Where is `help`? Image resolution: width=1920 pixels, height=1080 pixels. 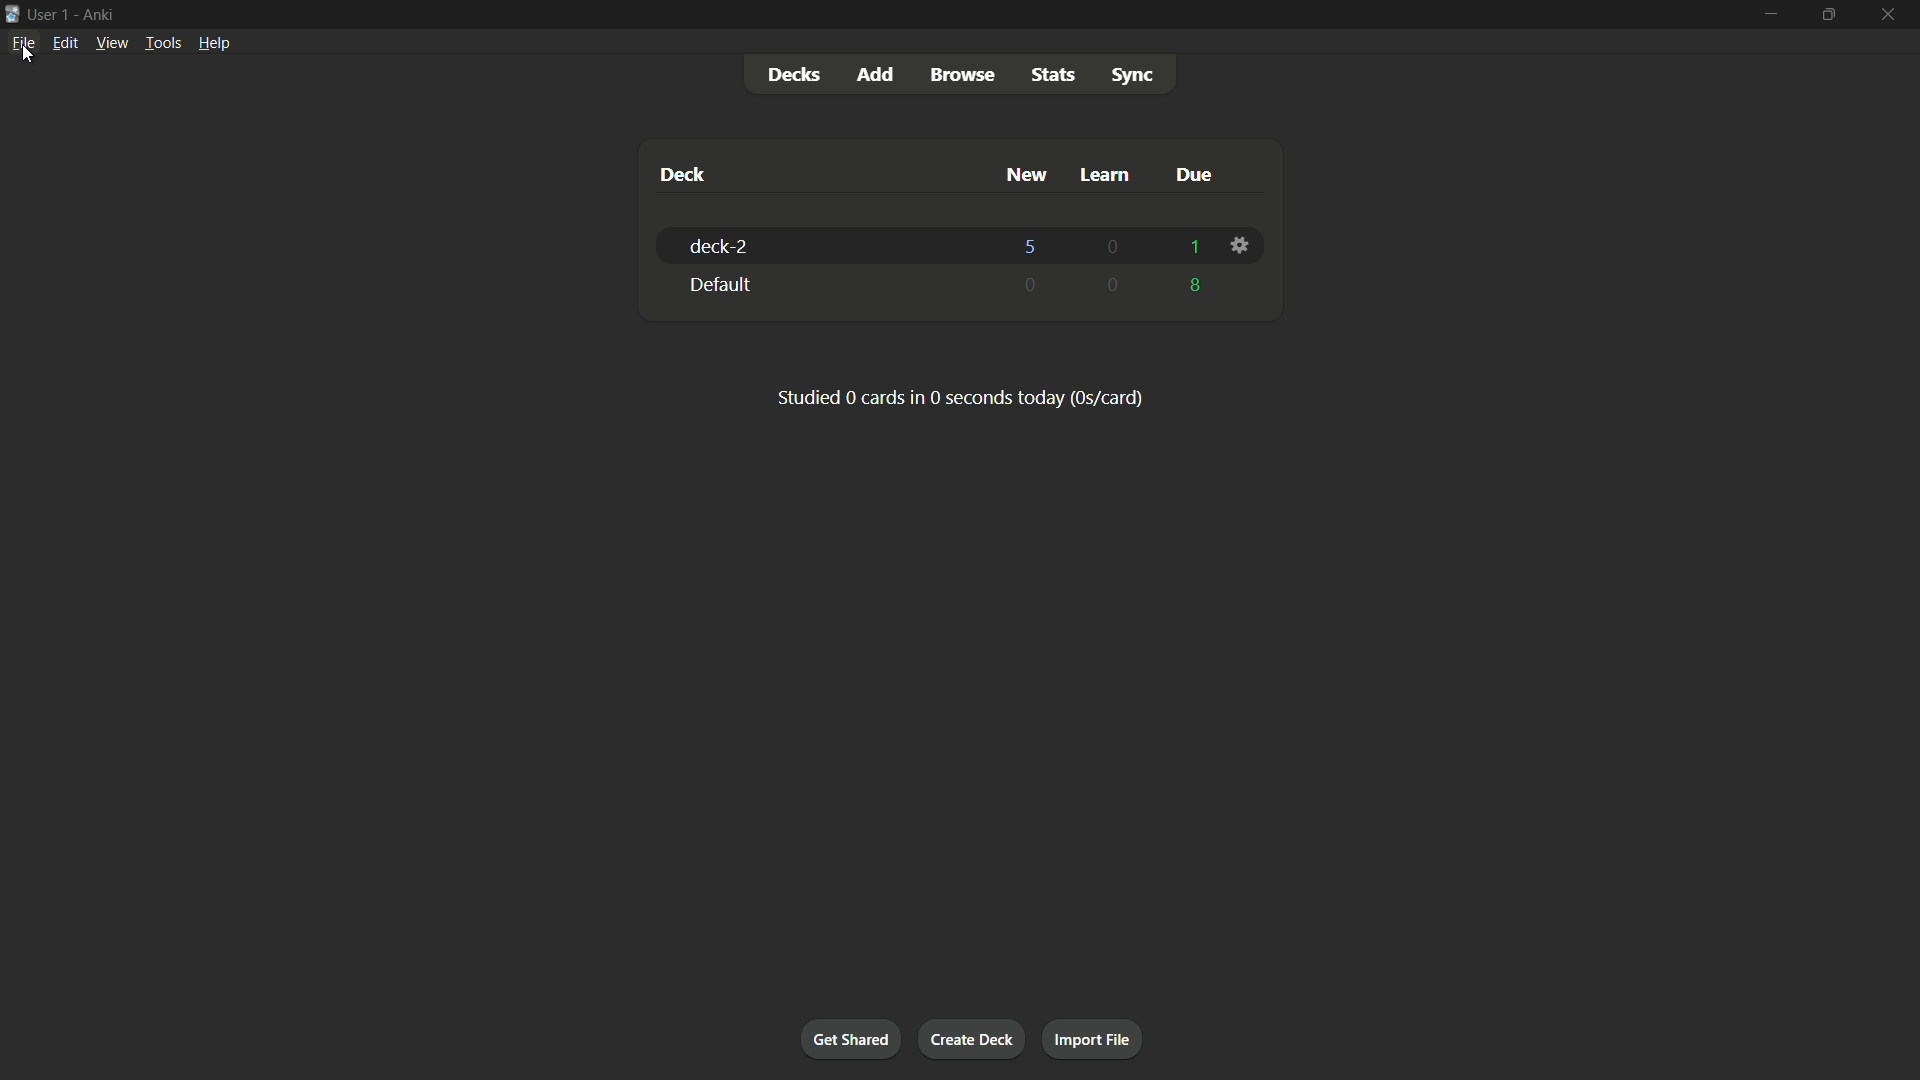
help is located at coordinates (215, 43).